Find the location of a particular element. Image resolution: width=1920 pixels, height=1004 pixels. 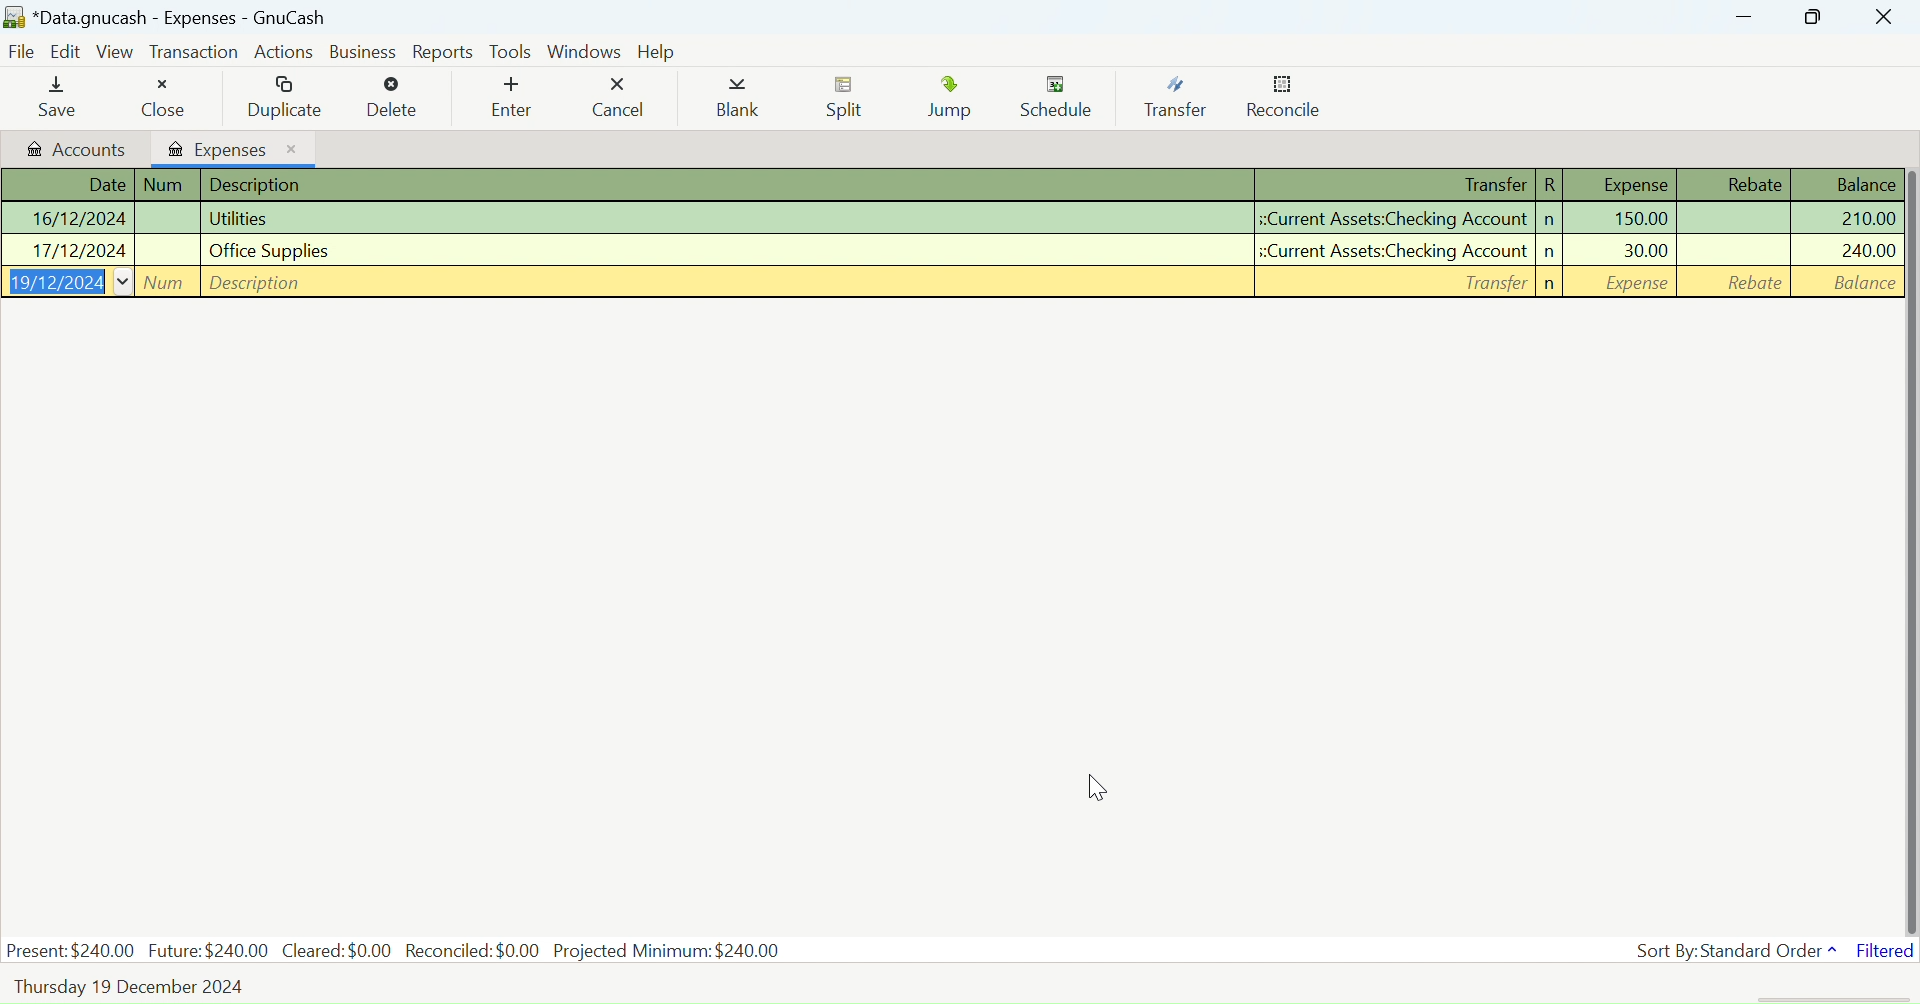

Jump is located at coordinates (954, 101).